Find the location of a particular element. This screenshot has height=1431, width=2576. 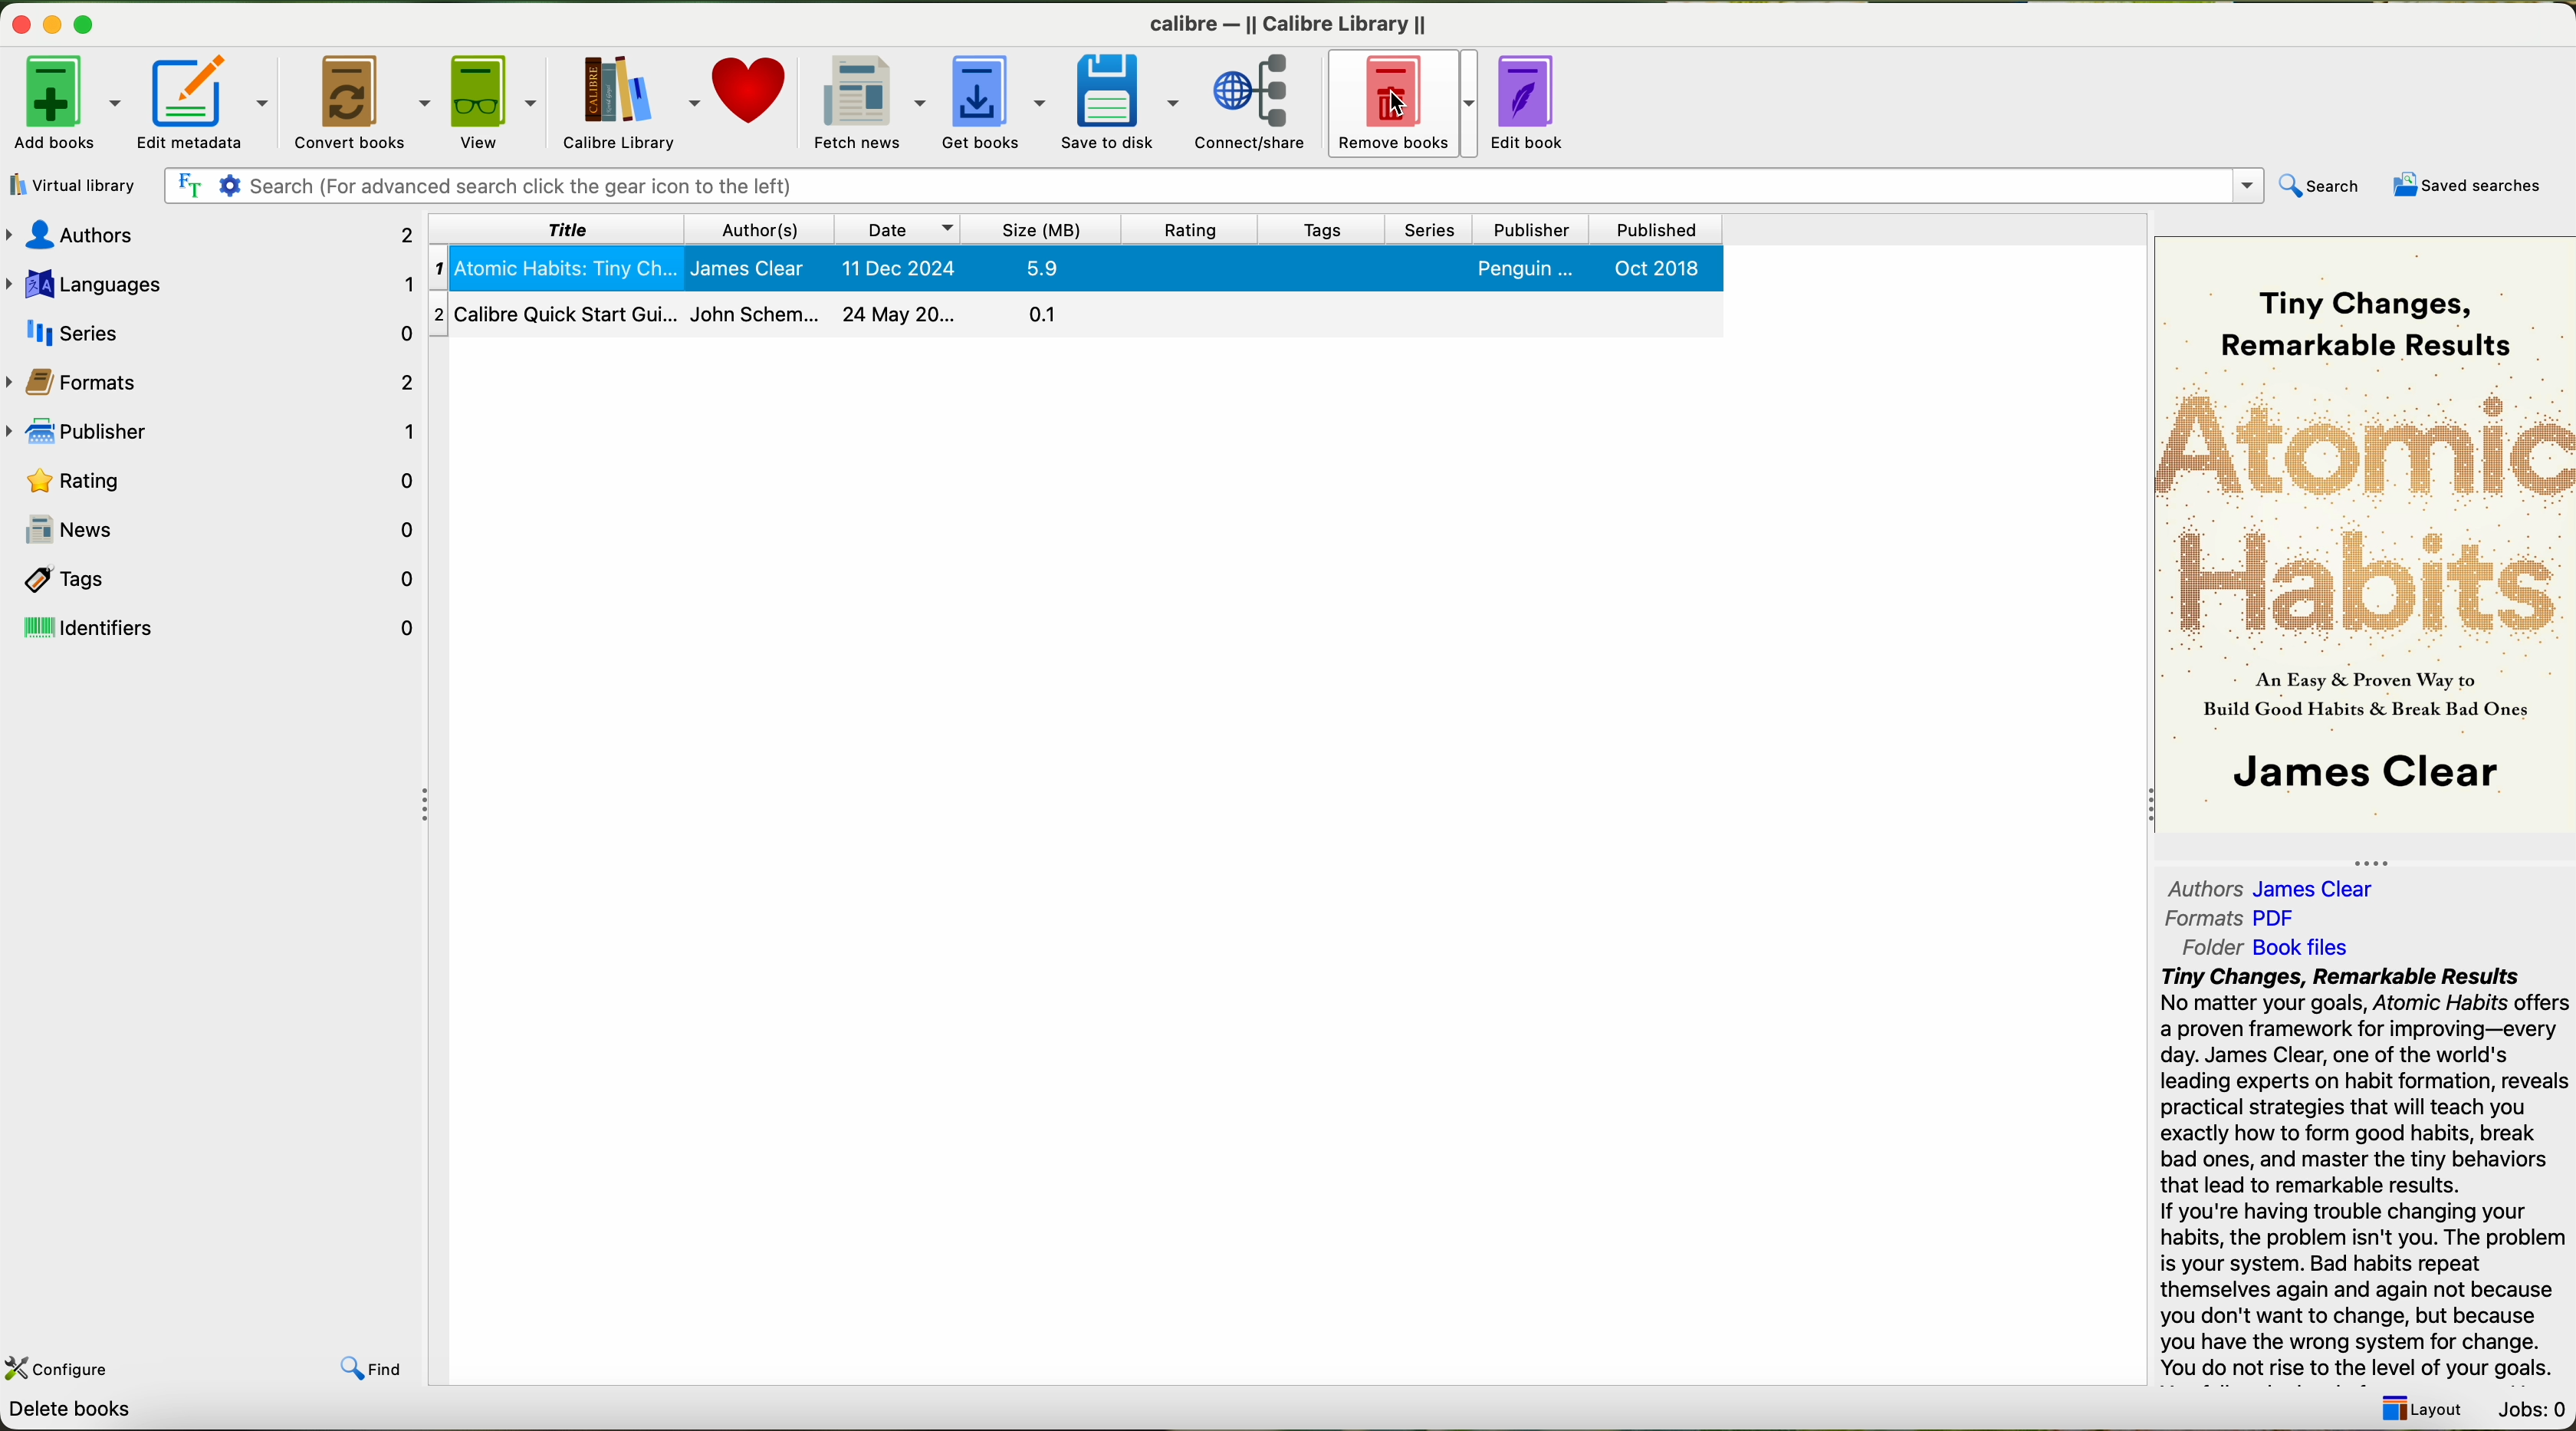

click on remove books is located at coordinates (1399, 106).